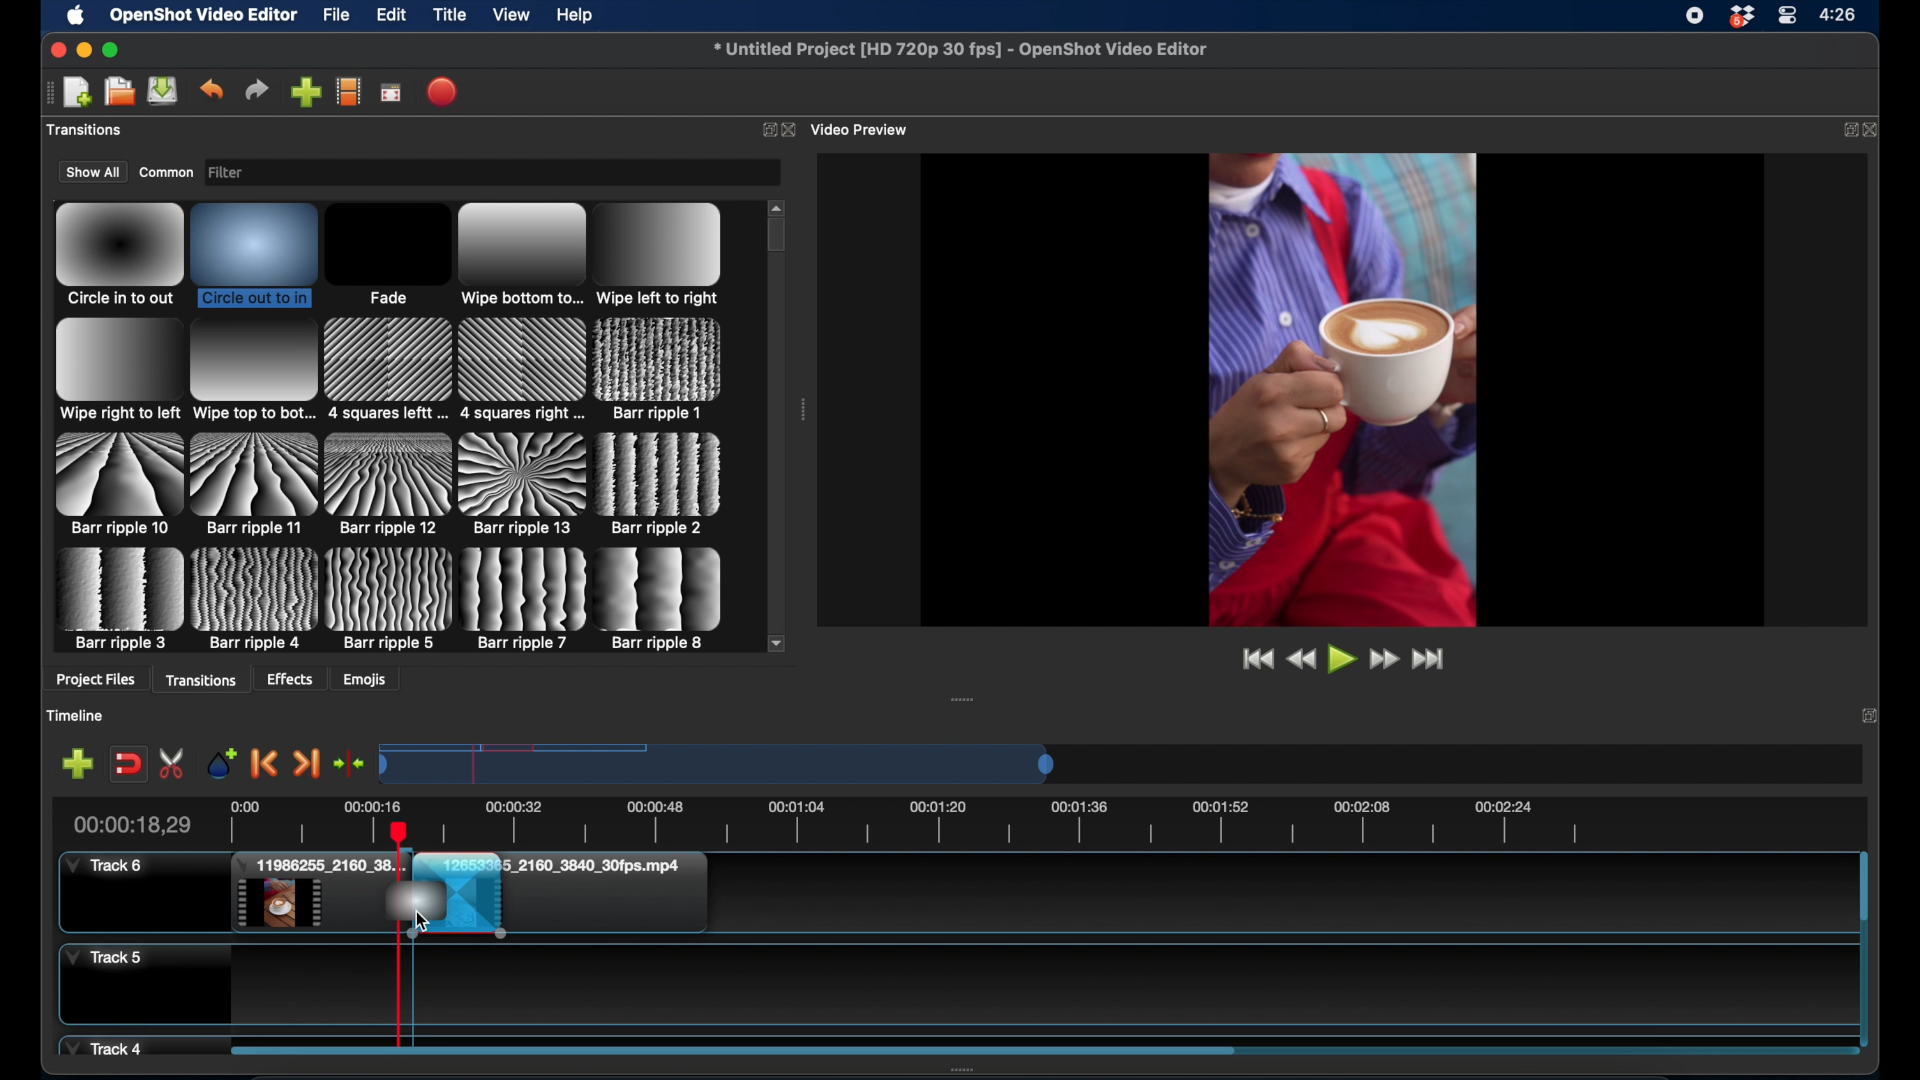 This screenshot has width=1920, height=1080. What do you see at coordinates (89, 131) in the screenshot?
I see `project files` at bounding box center [89, 131].